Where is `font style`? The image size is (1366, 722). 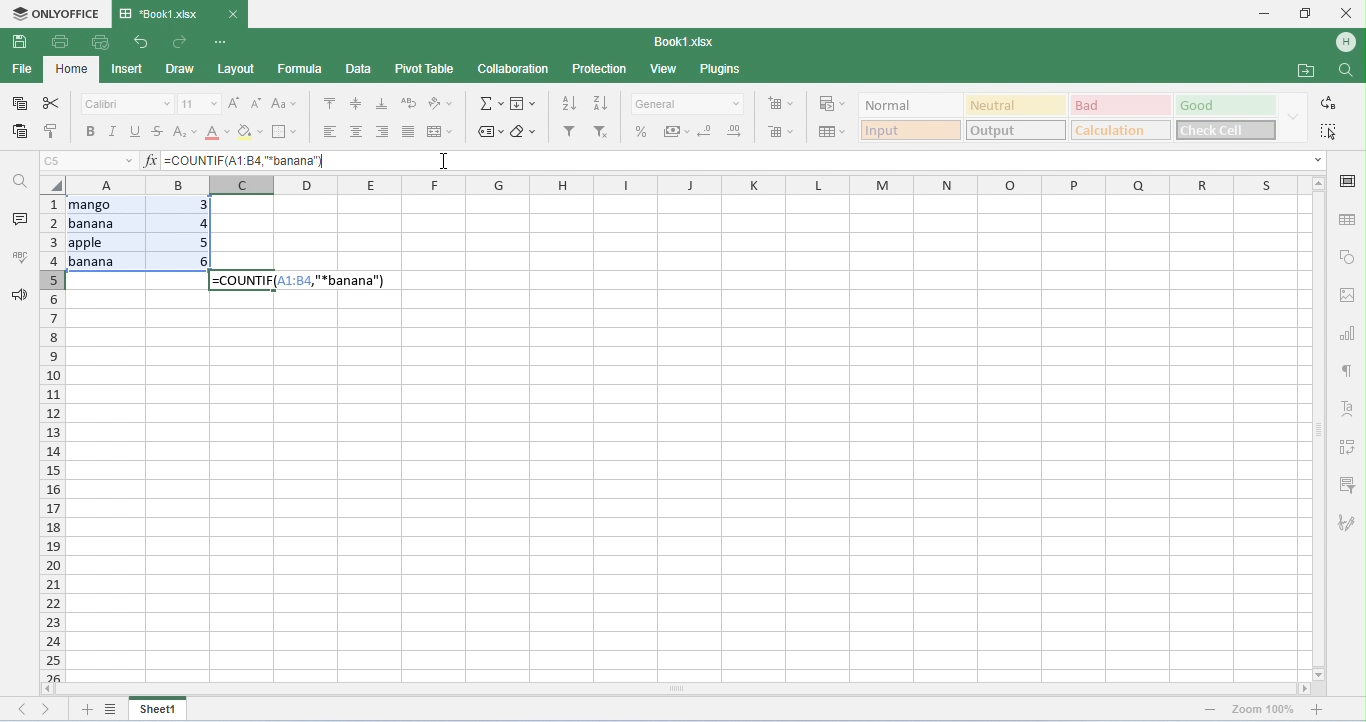 font style is located at coordinates (128, 105).